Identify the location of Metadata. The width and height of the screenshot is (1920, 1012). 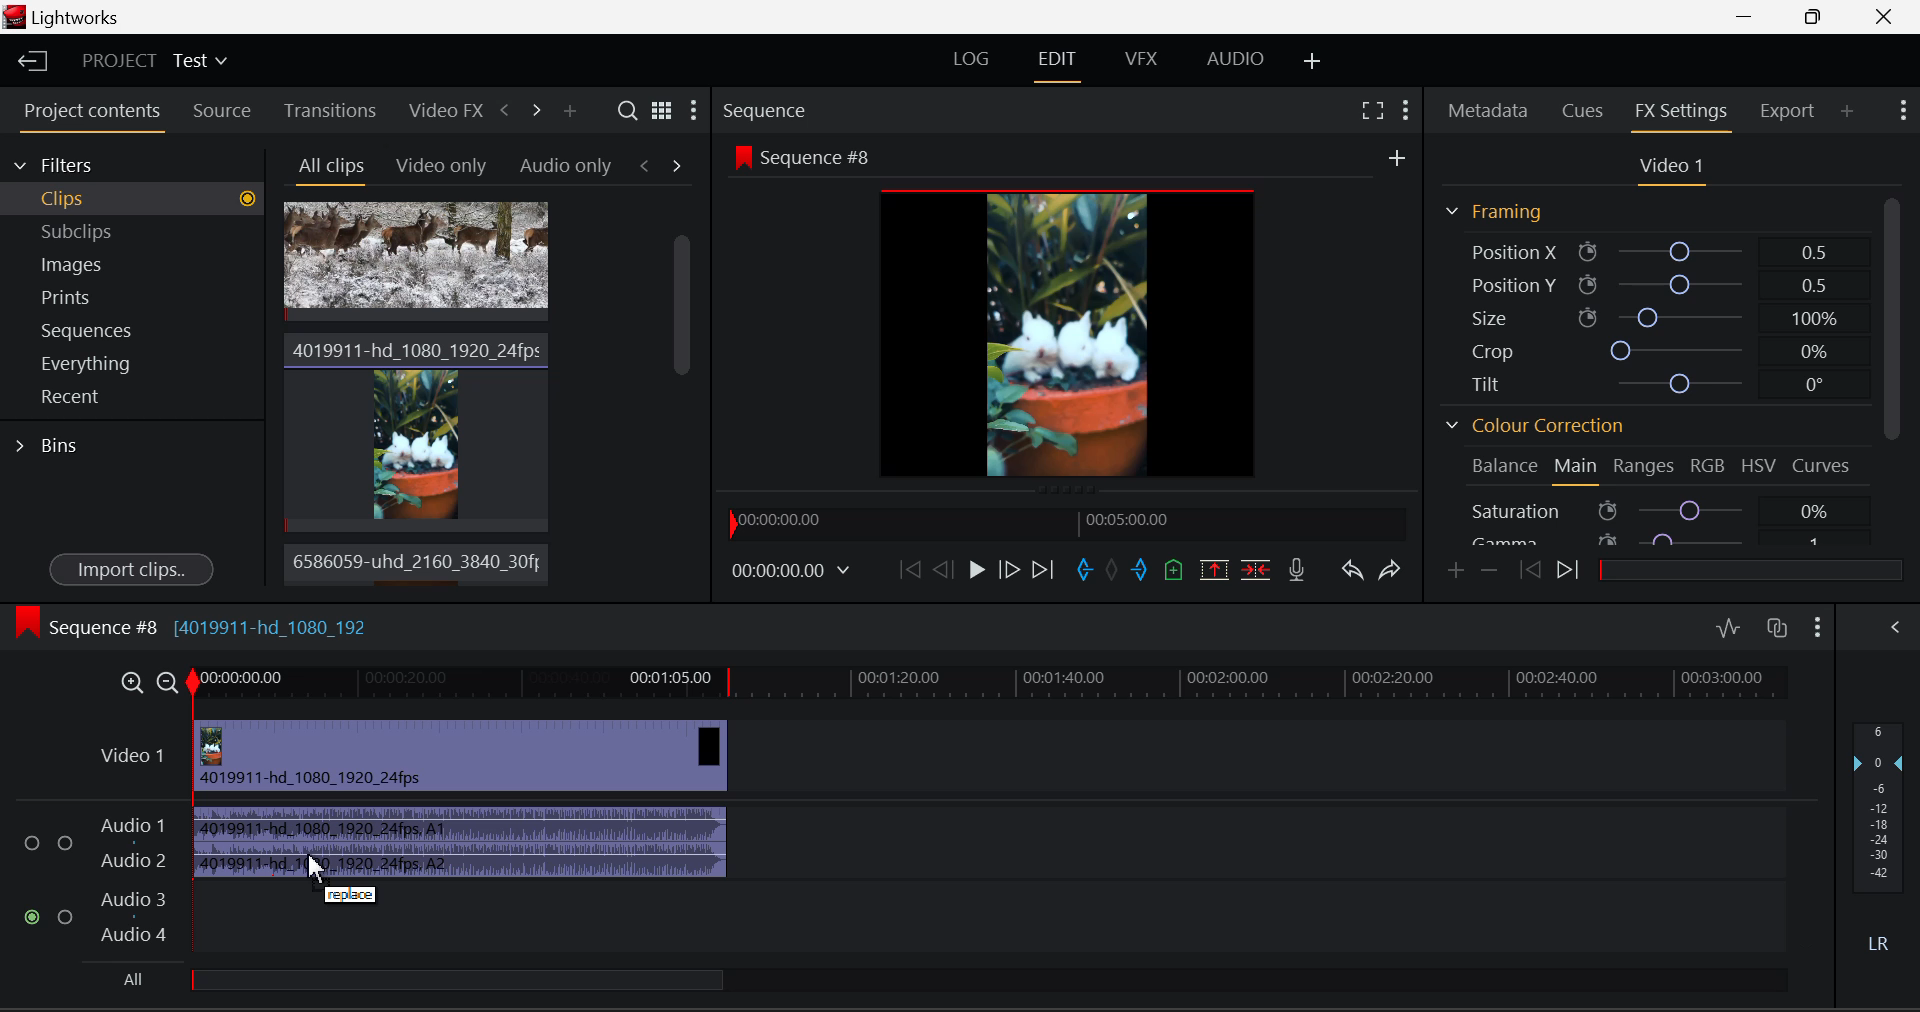
(1490, 109).